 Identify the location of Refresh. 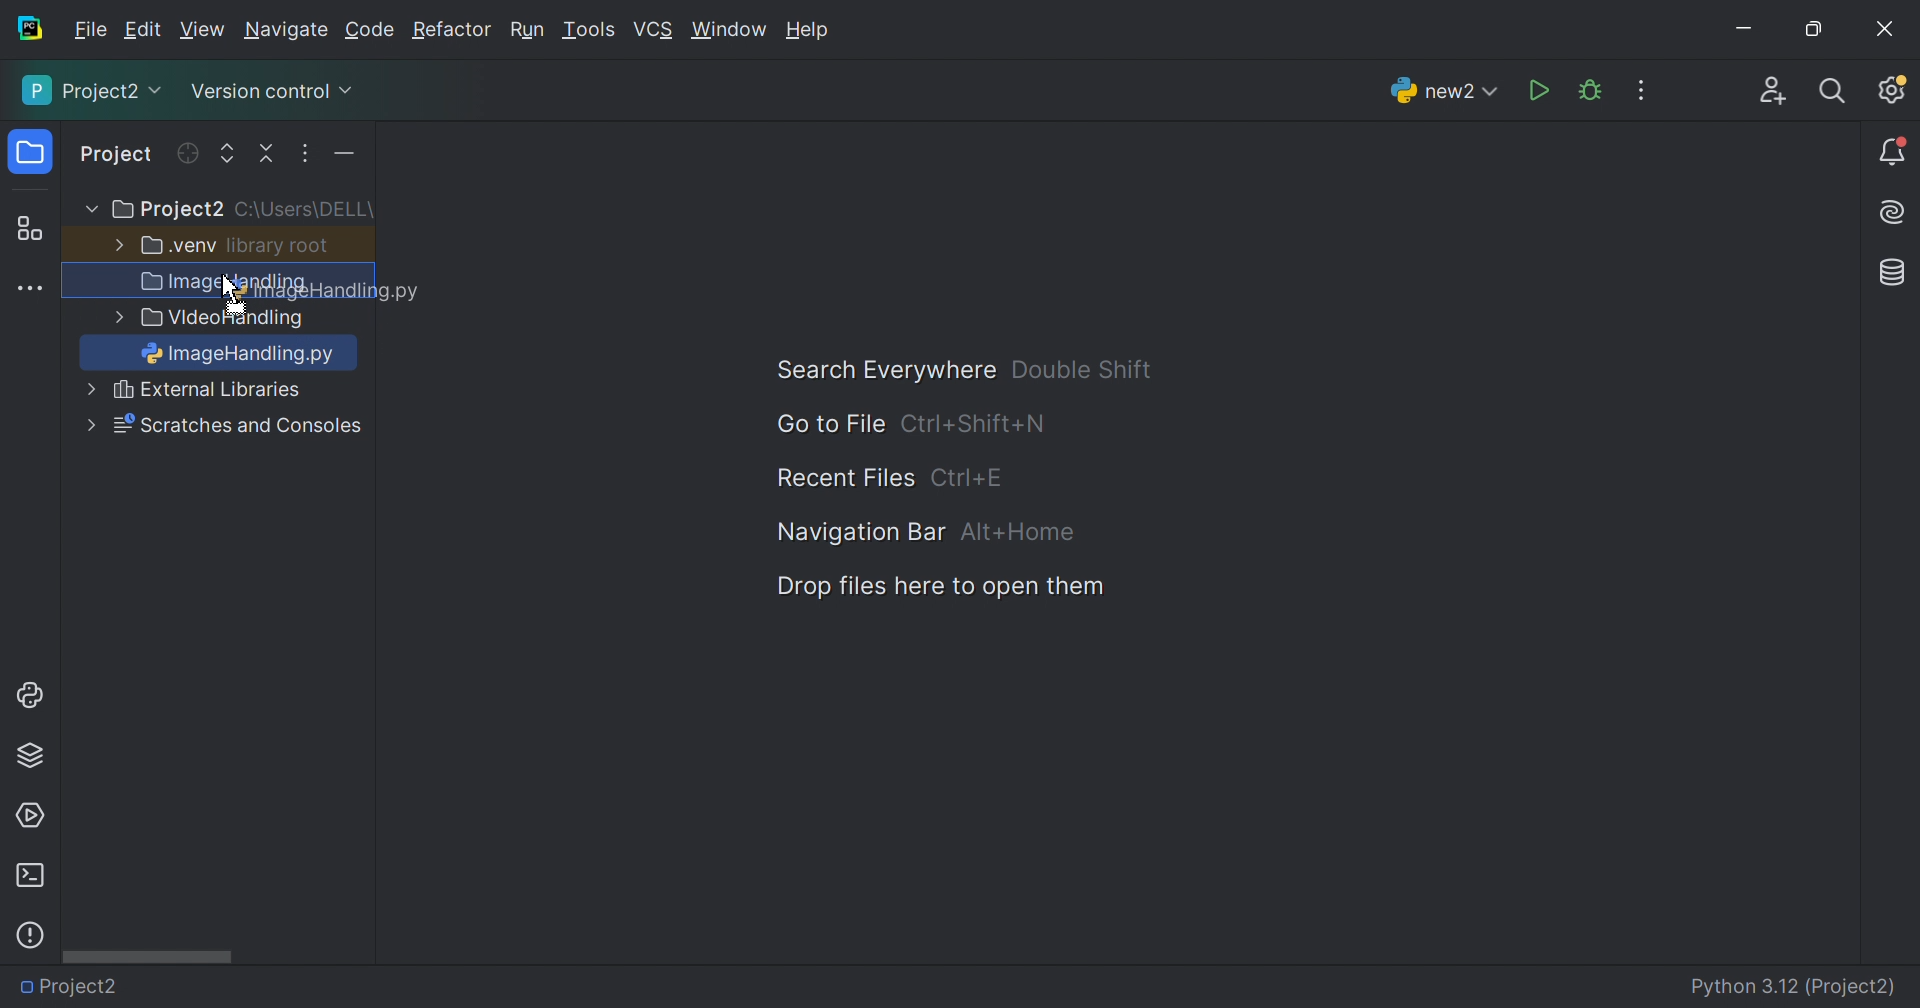
(186, 153).